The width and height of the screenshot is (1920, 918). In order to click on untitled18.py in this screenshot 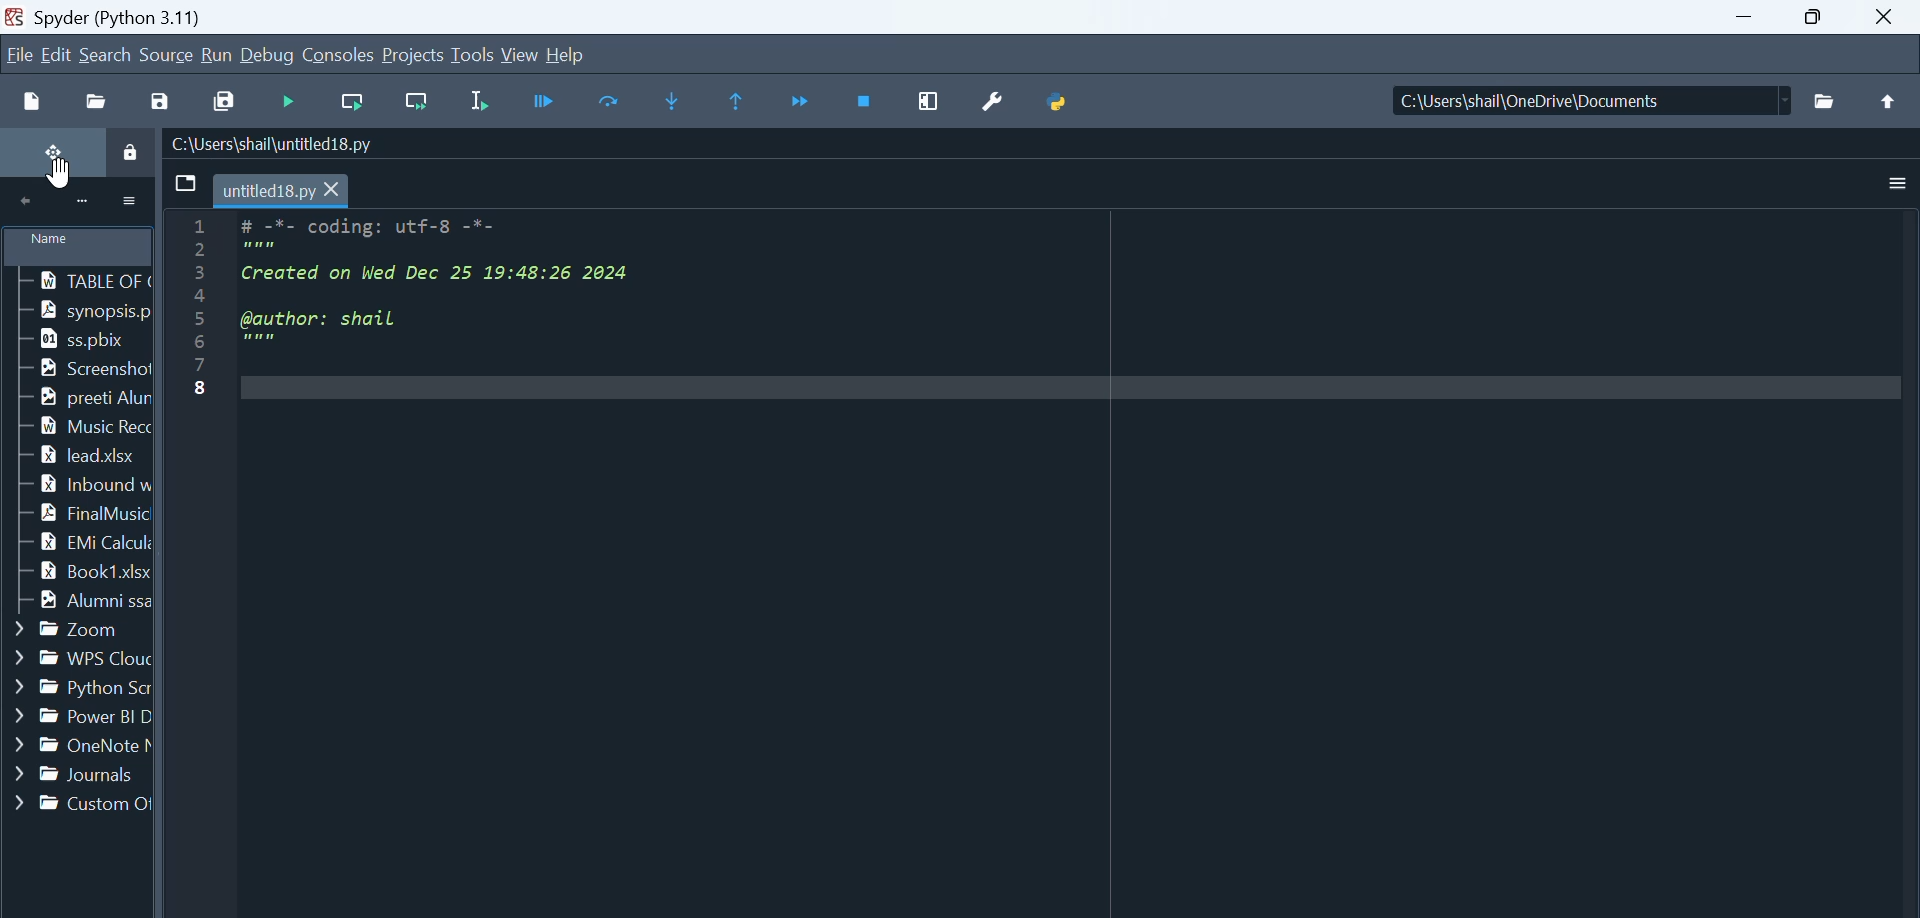, I will do `click(284, 191)`.